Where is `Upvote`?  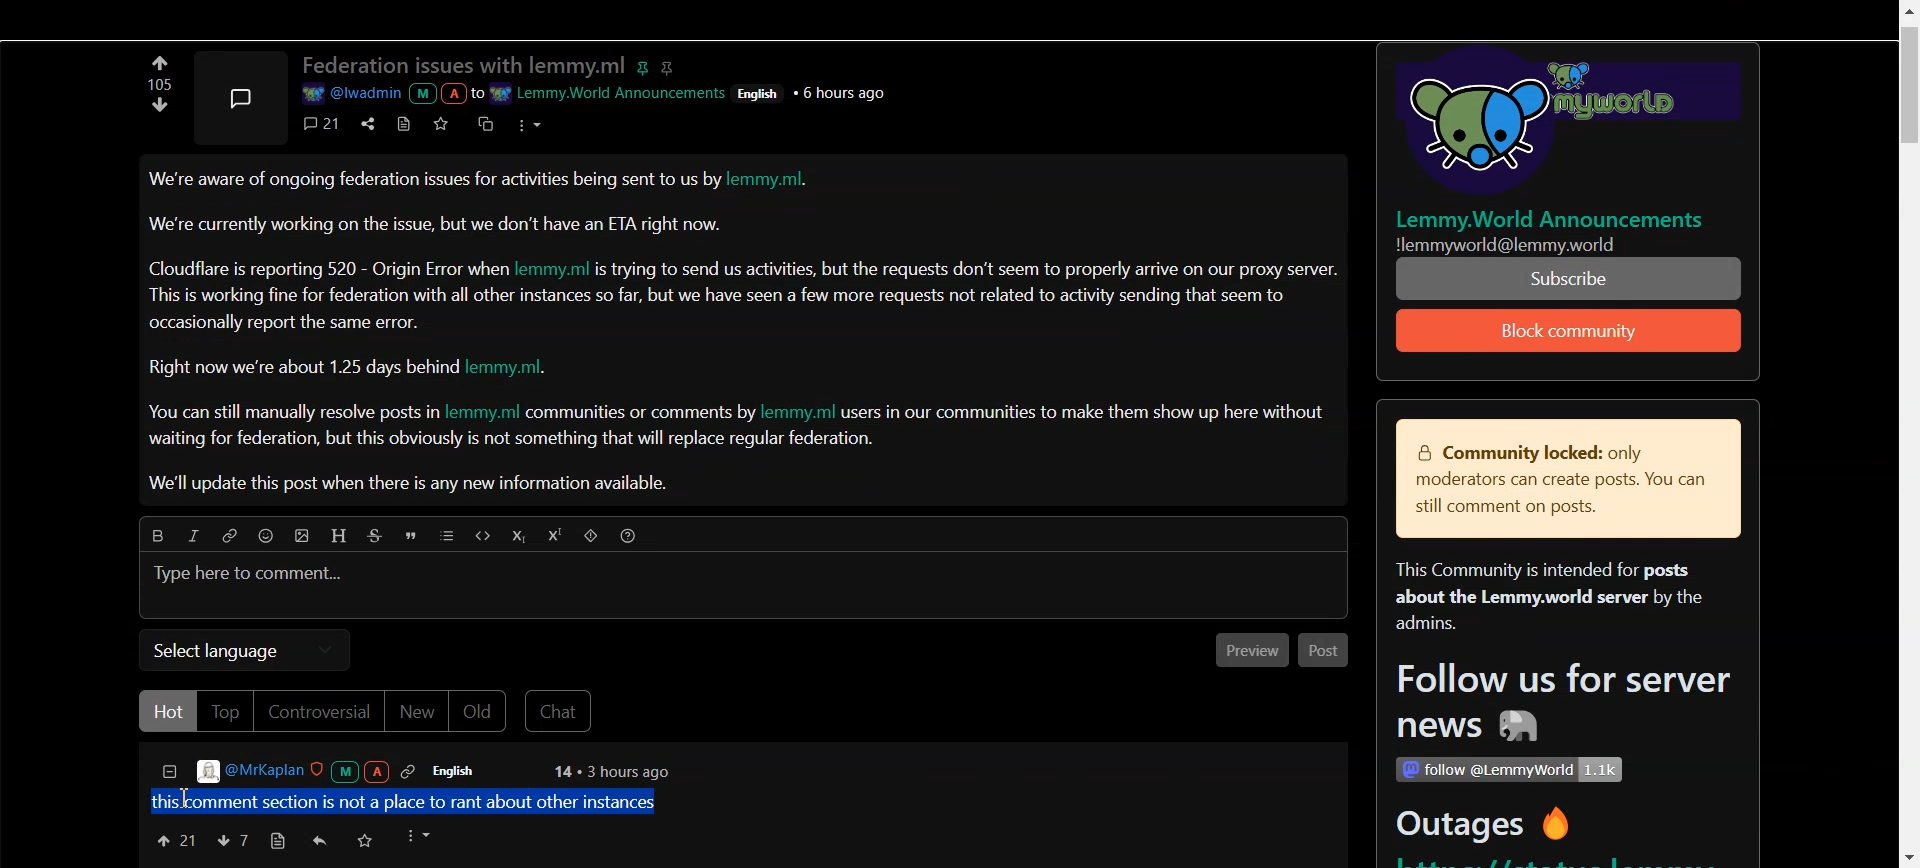
Upvote is located at coordinates (175, 839).